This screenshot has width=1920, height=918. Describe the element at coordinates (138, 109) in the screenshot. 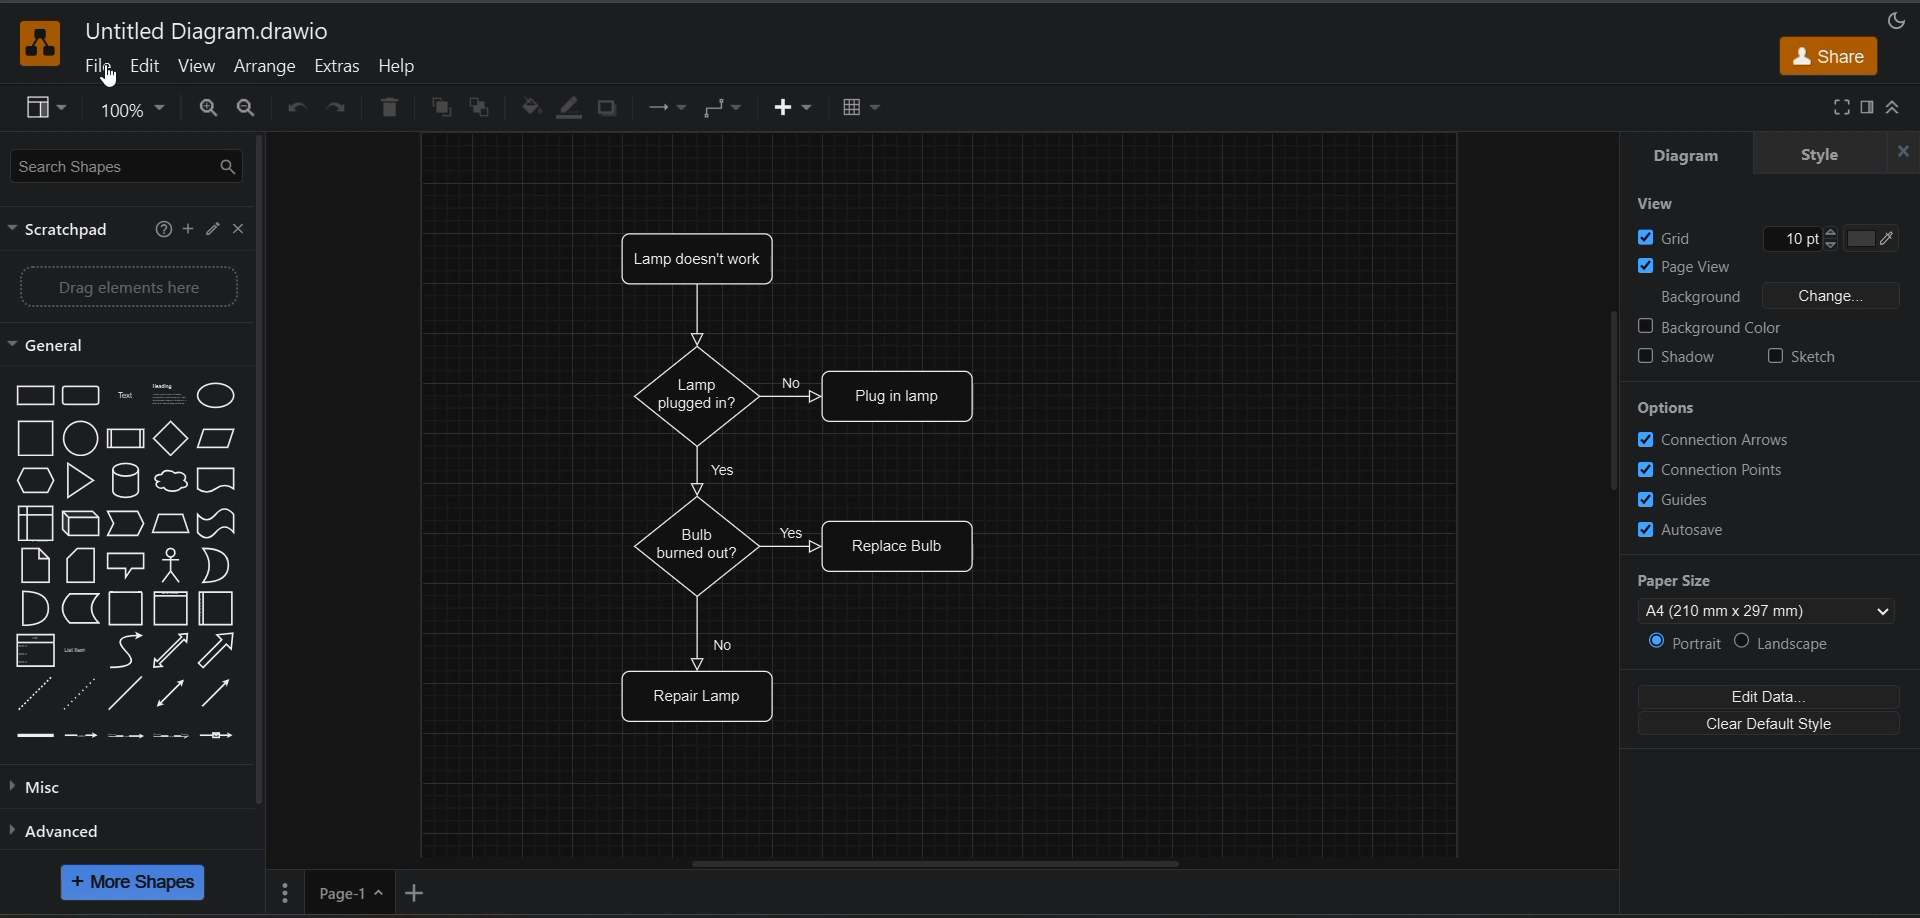

I see `zoom` at that location.